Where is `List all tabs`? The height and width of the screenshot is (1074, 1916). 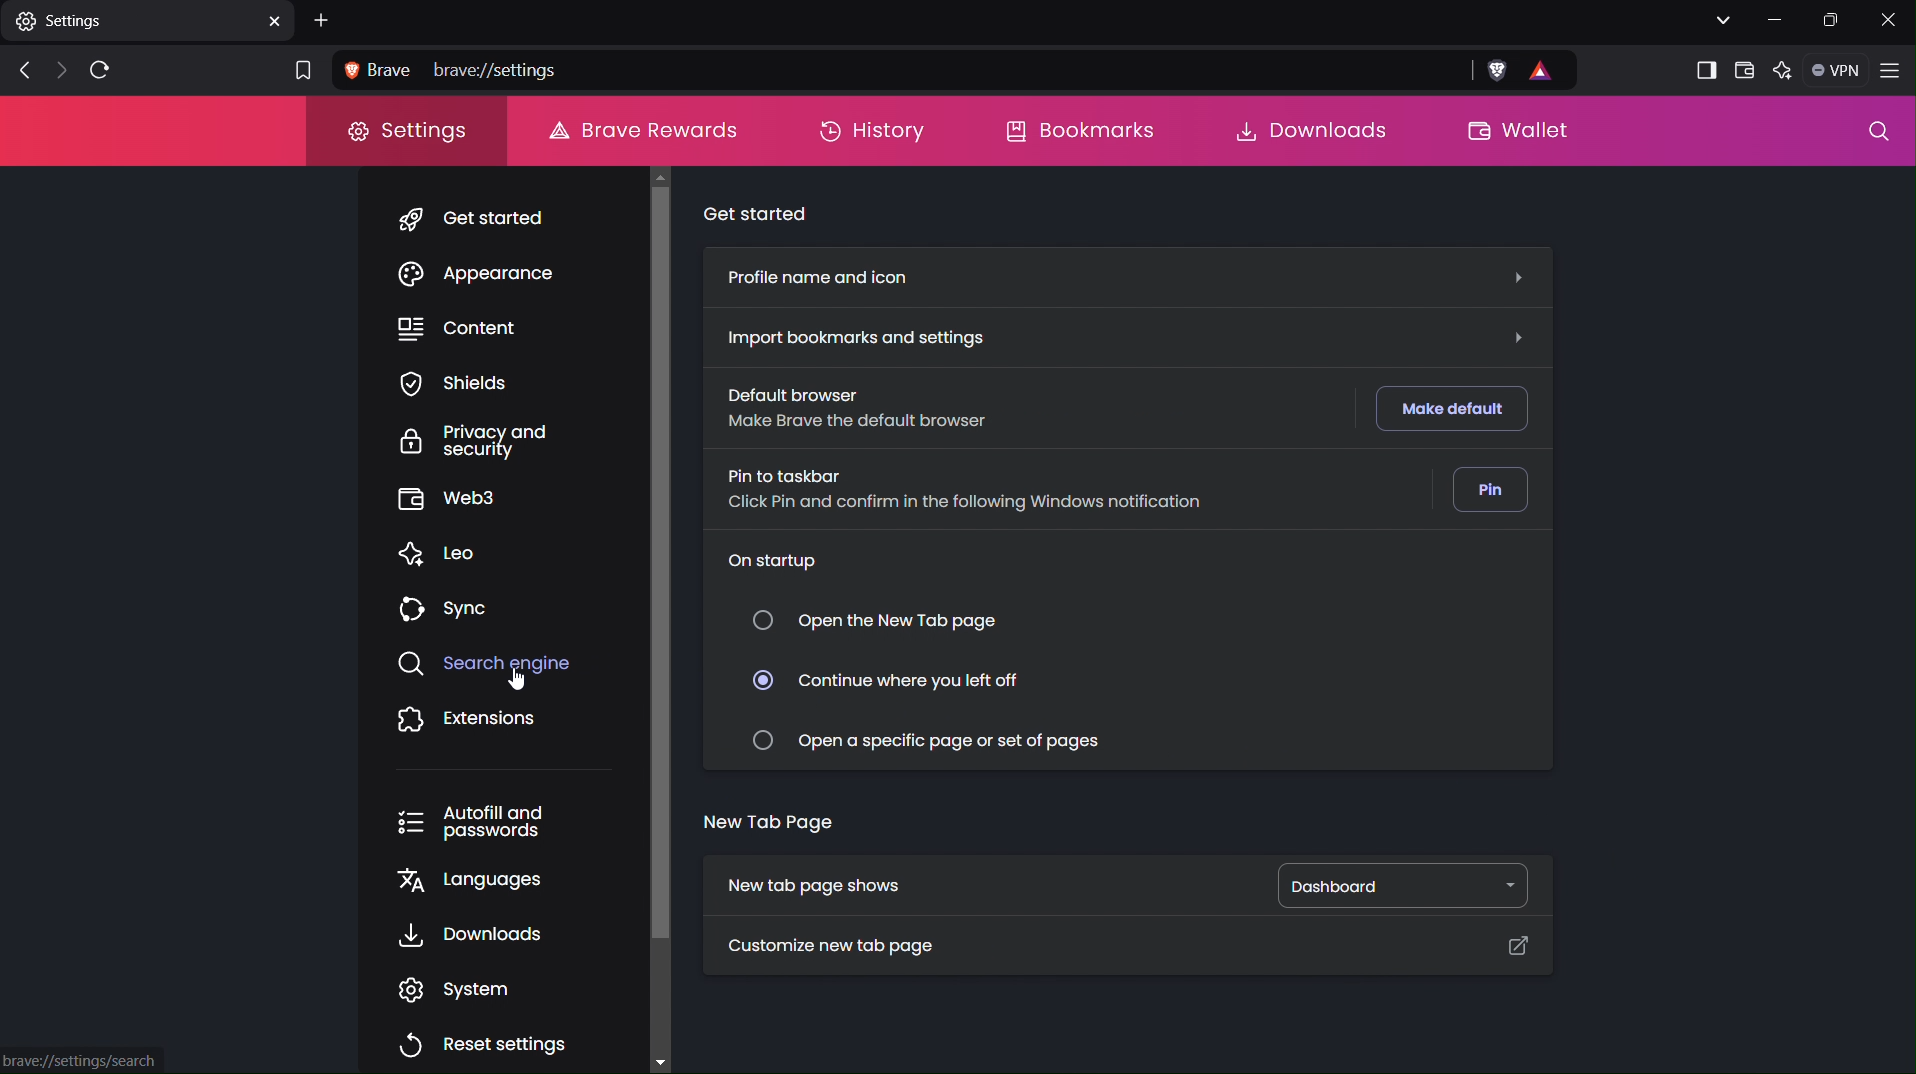
List all tabs is located at coordinates (1720, 20).